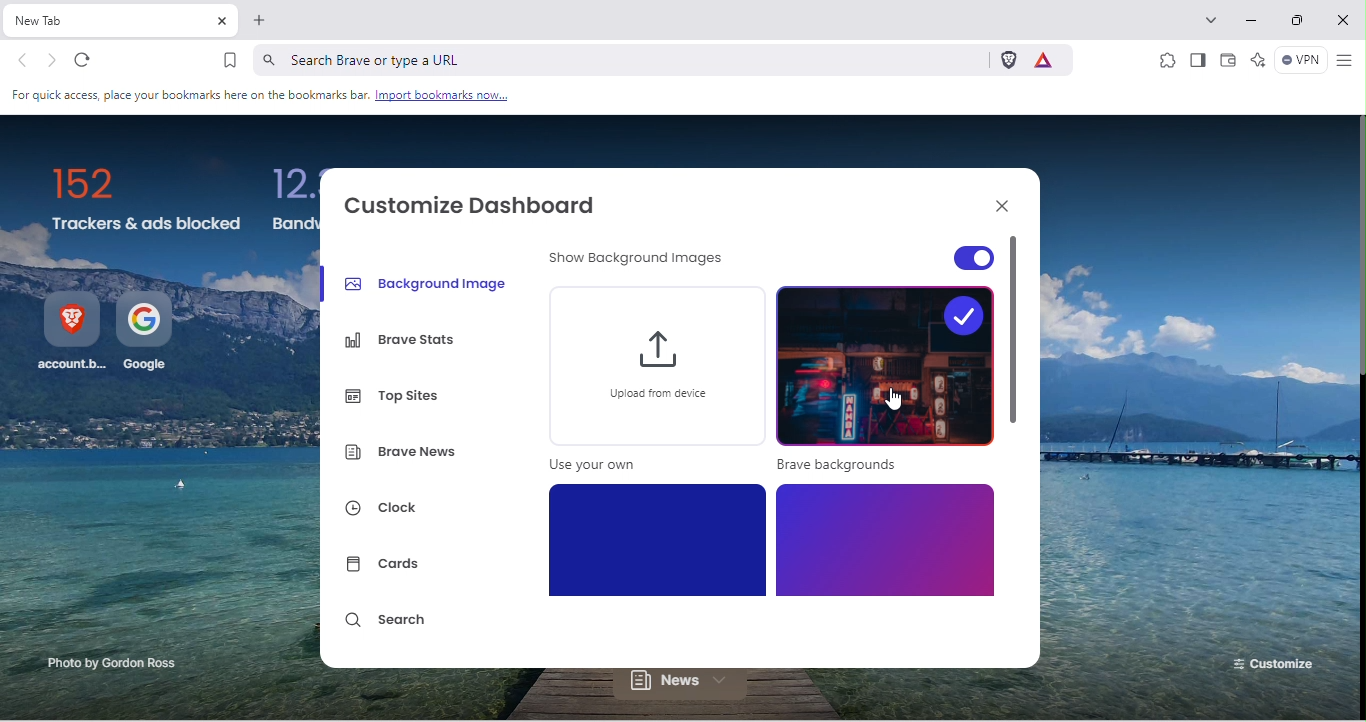 Image resolution: width=1366 pixels, height=722 pixels. I want to click on Brave backgrounds, so click(885, 382).